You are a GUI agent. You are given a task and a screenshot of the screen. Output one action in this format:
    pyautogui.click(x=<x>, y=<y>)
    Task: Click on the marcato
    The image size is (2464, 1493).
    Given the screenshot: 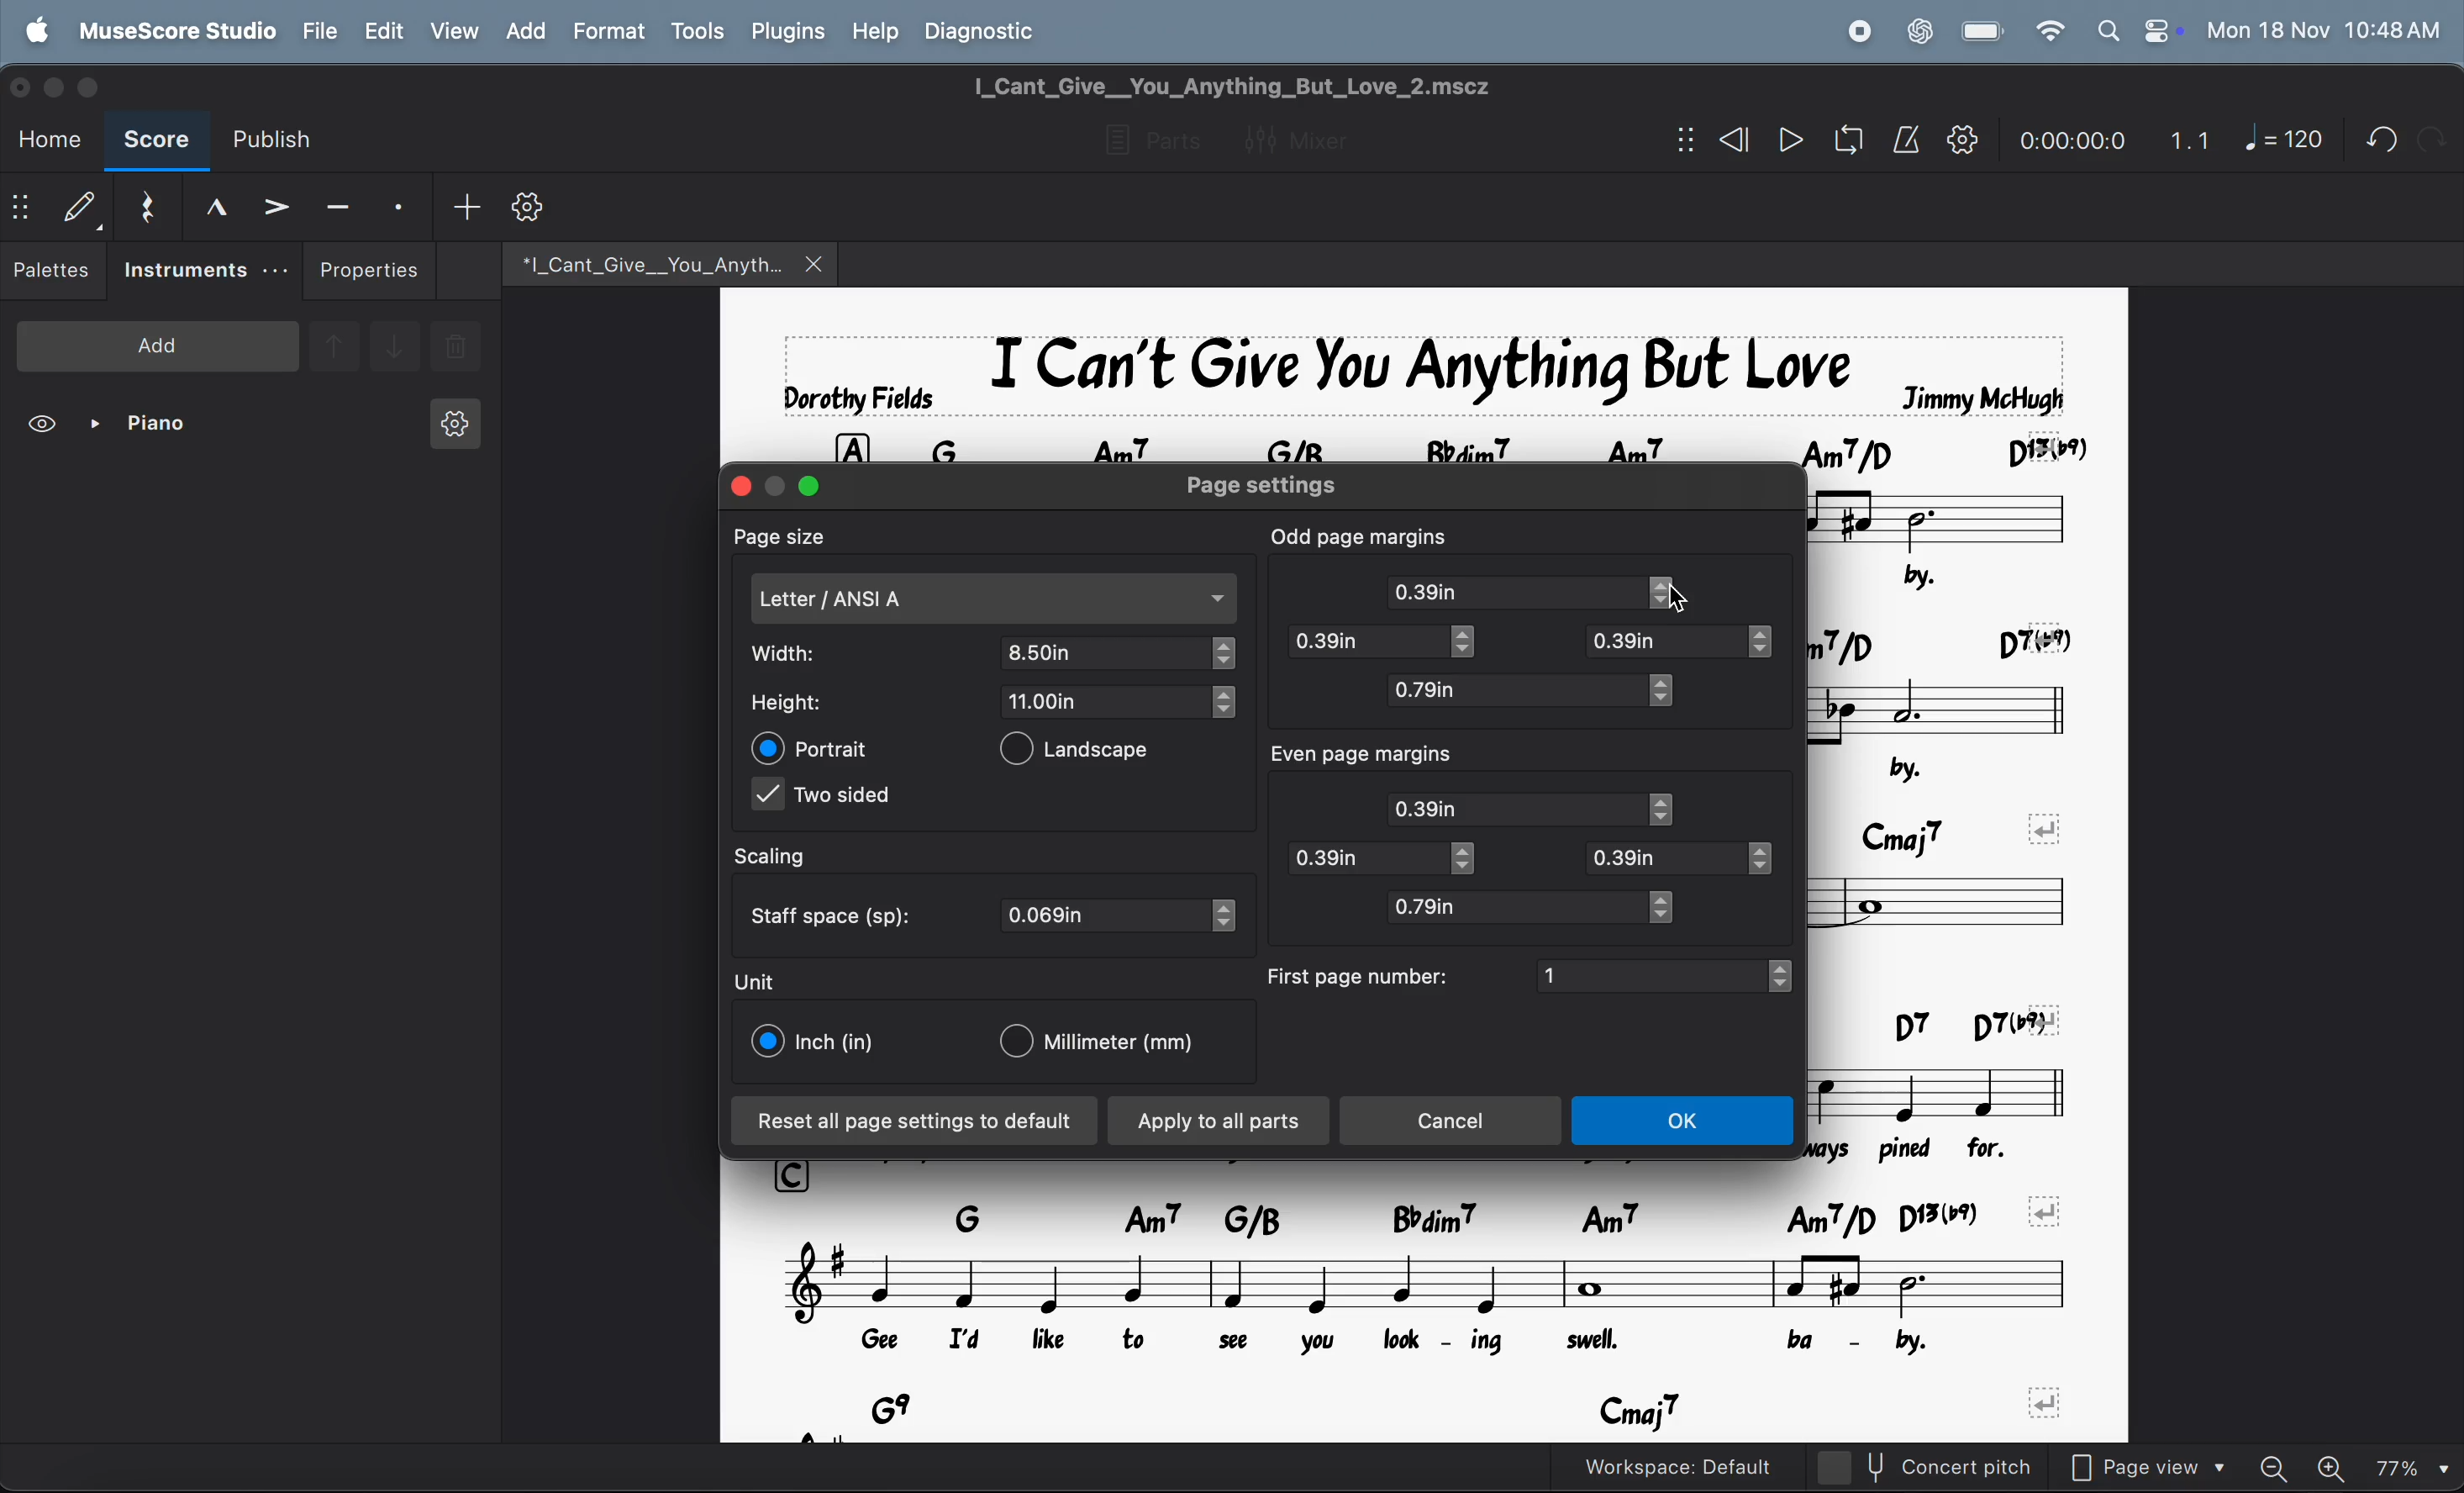 What is the action you would take?
    pyautogui.click(x=208, y=206)
    